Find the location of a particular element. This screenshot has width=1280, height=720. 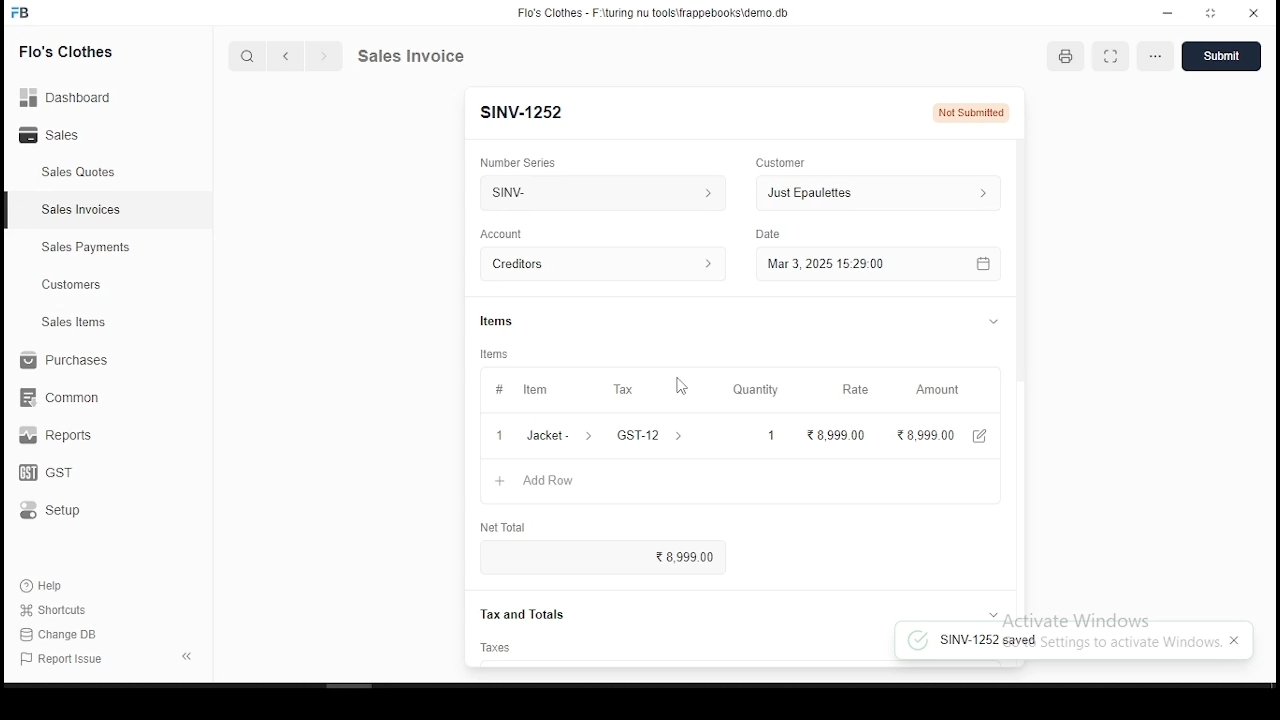

taxes is located at coordinates (502, 645).